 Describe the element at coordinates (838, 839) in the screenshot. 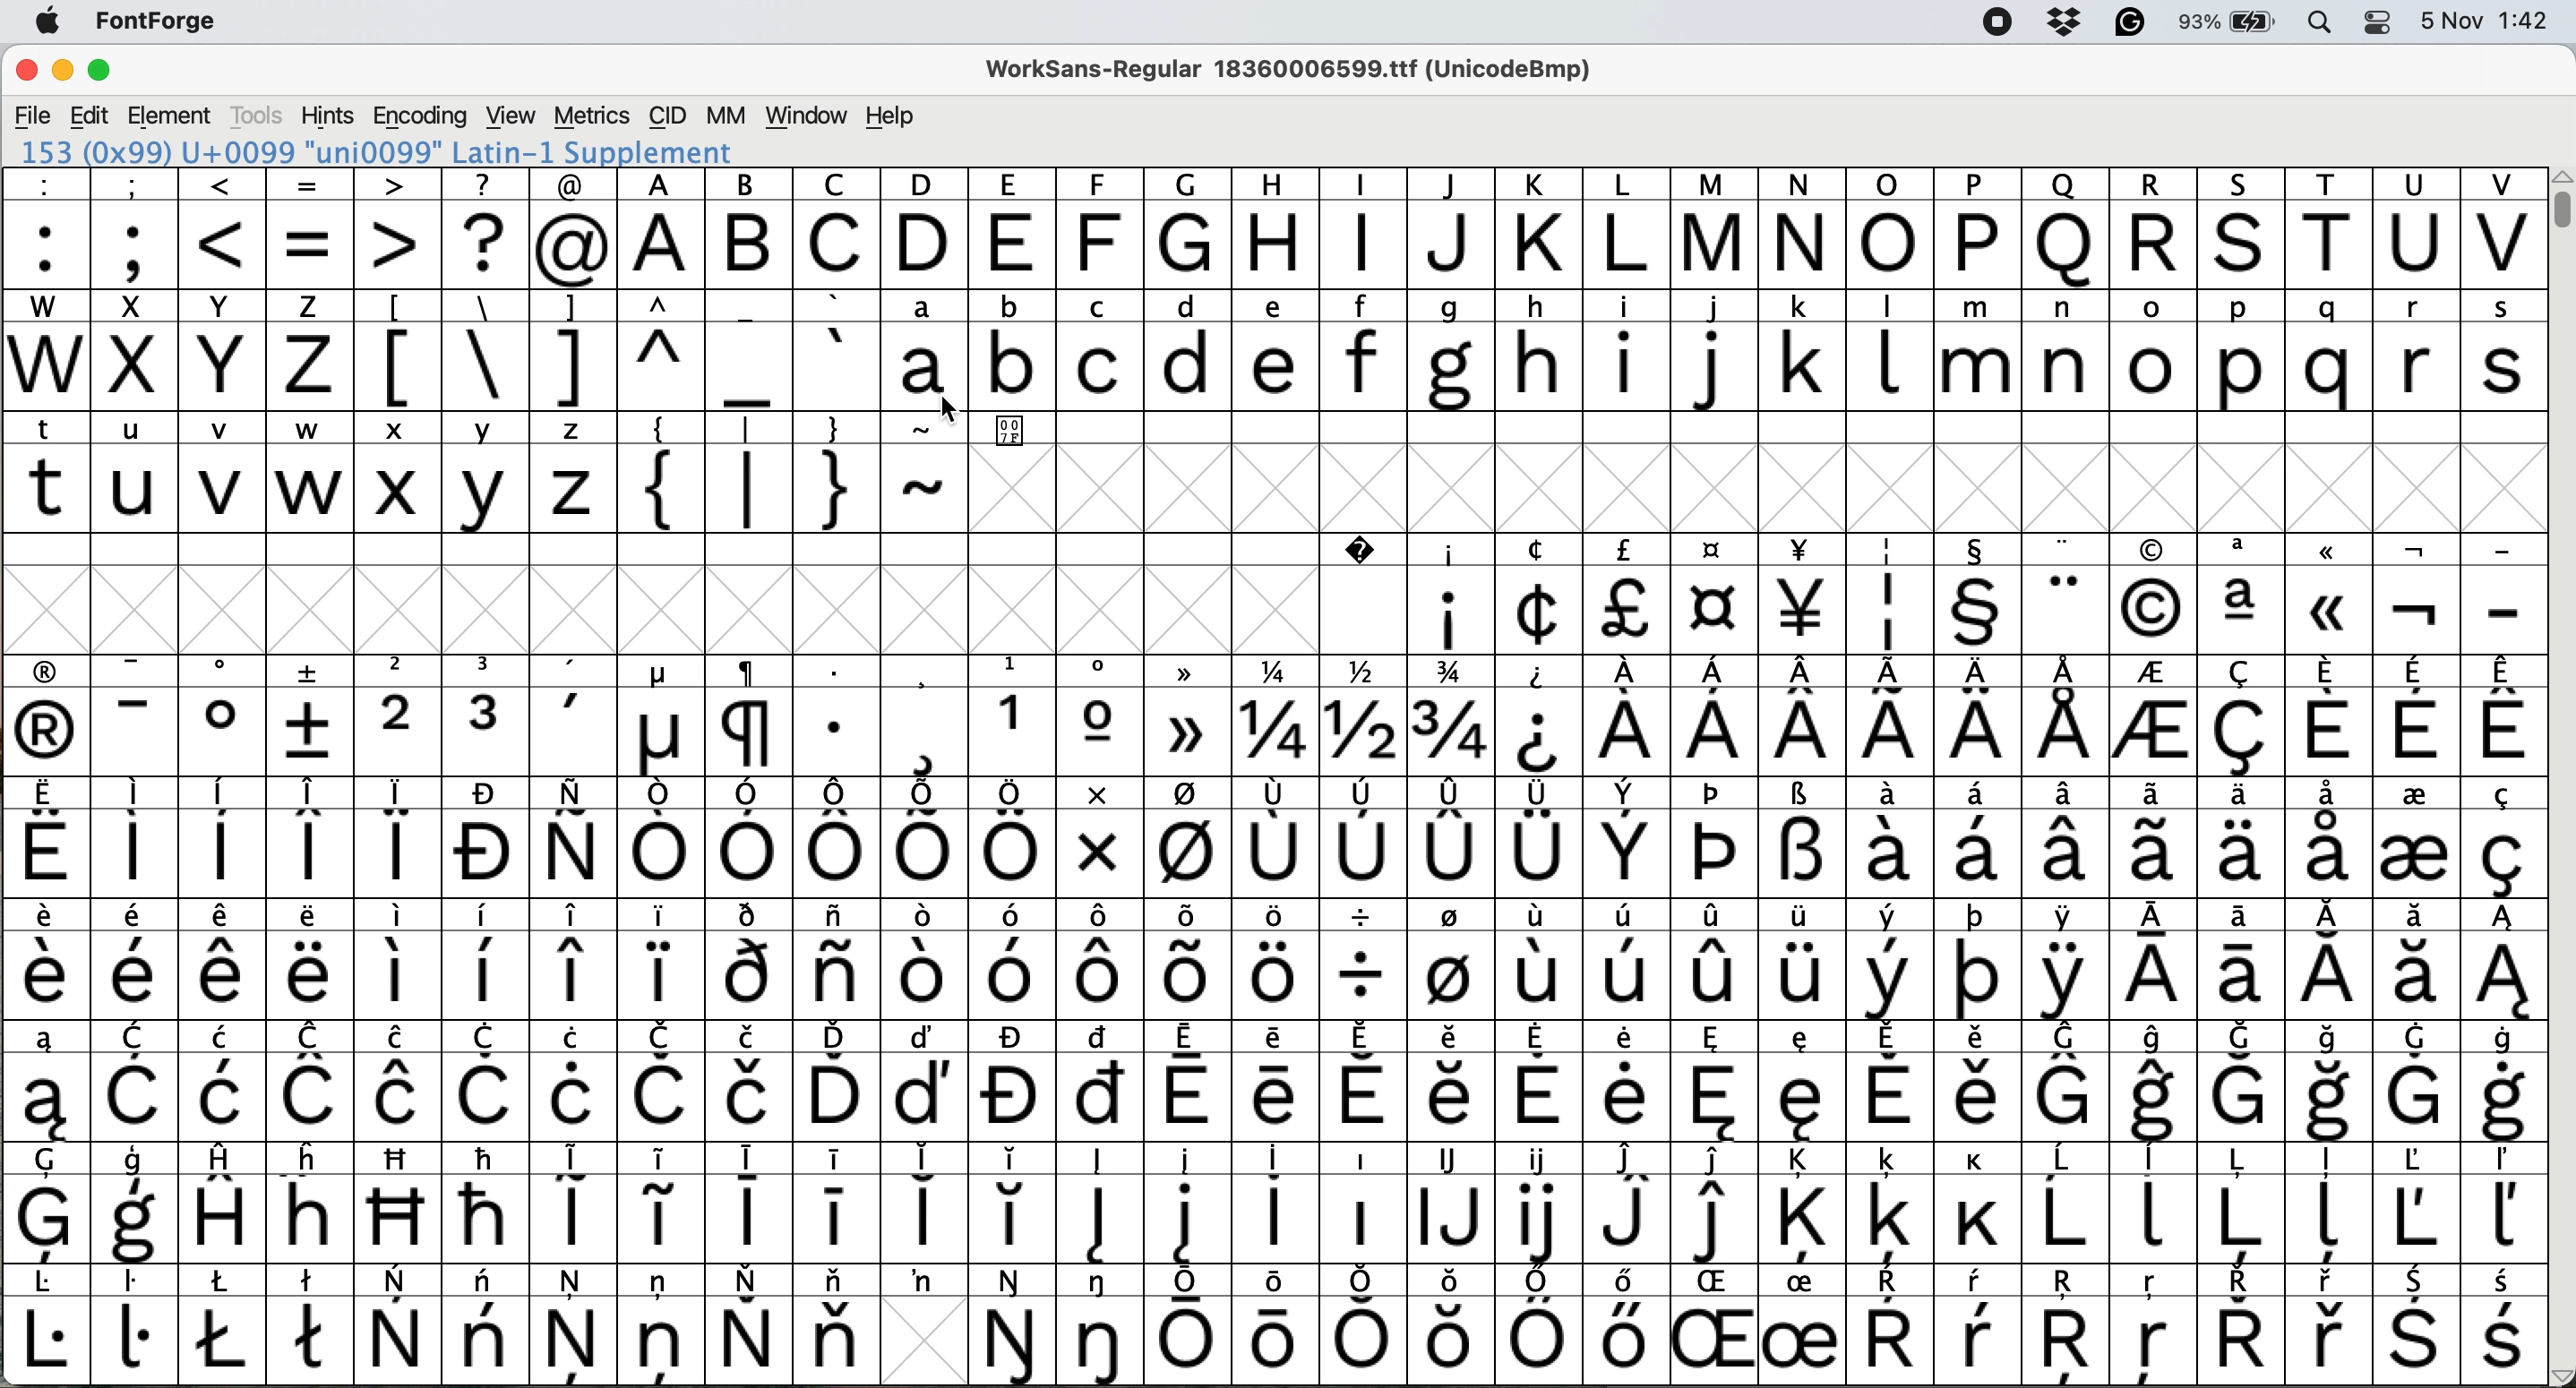

I see `symbol` at that location.